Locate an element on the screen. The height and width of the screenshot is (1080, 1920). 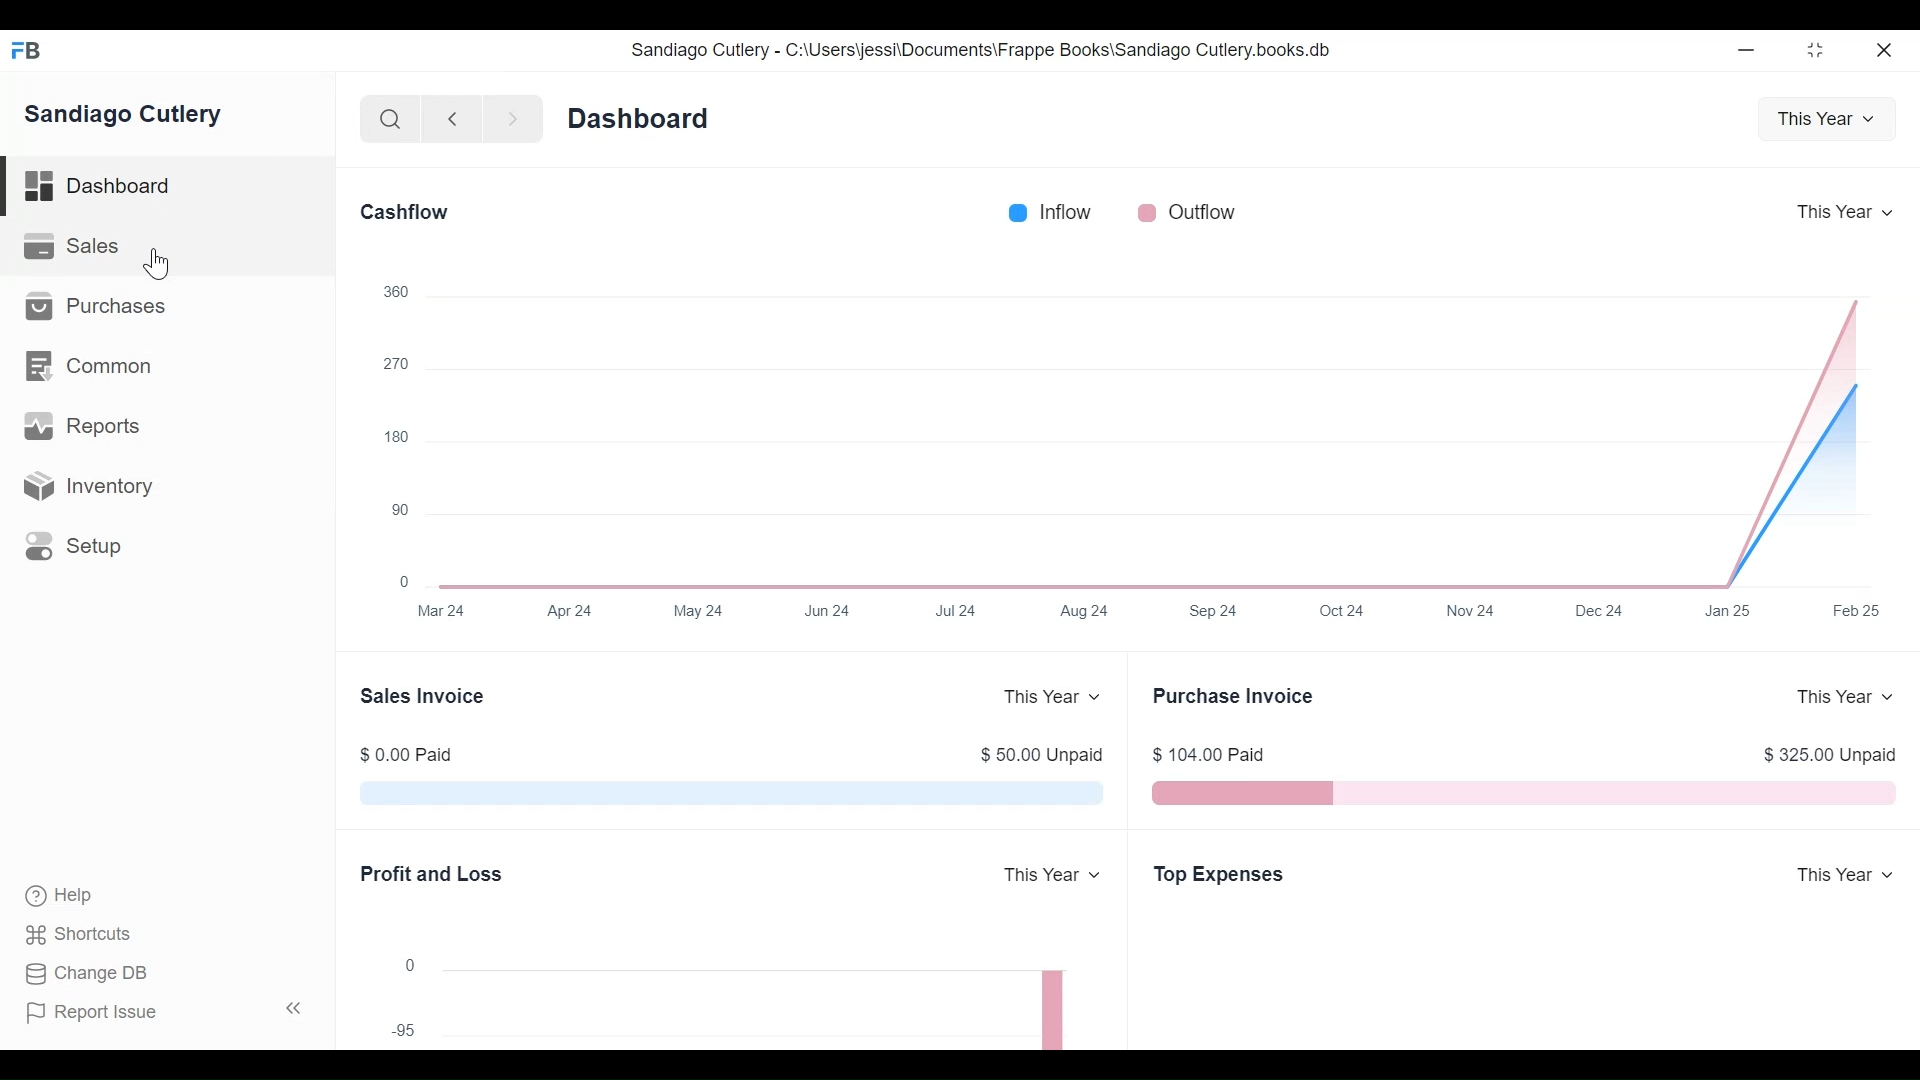
Inflow is located at coordinates (1065, 211).